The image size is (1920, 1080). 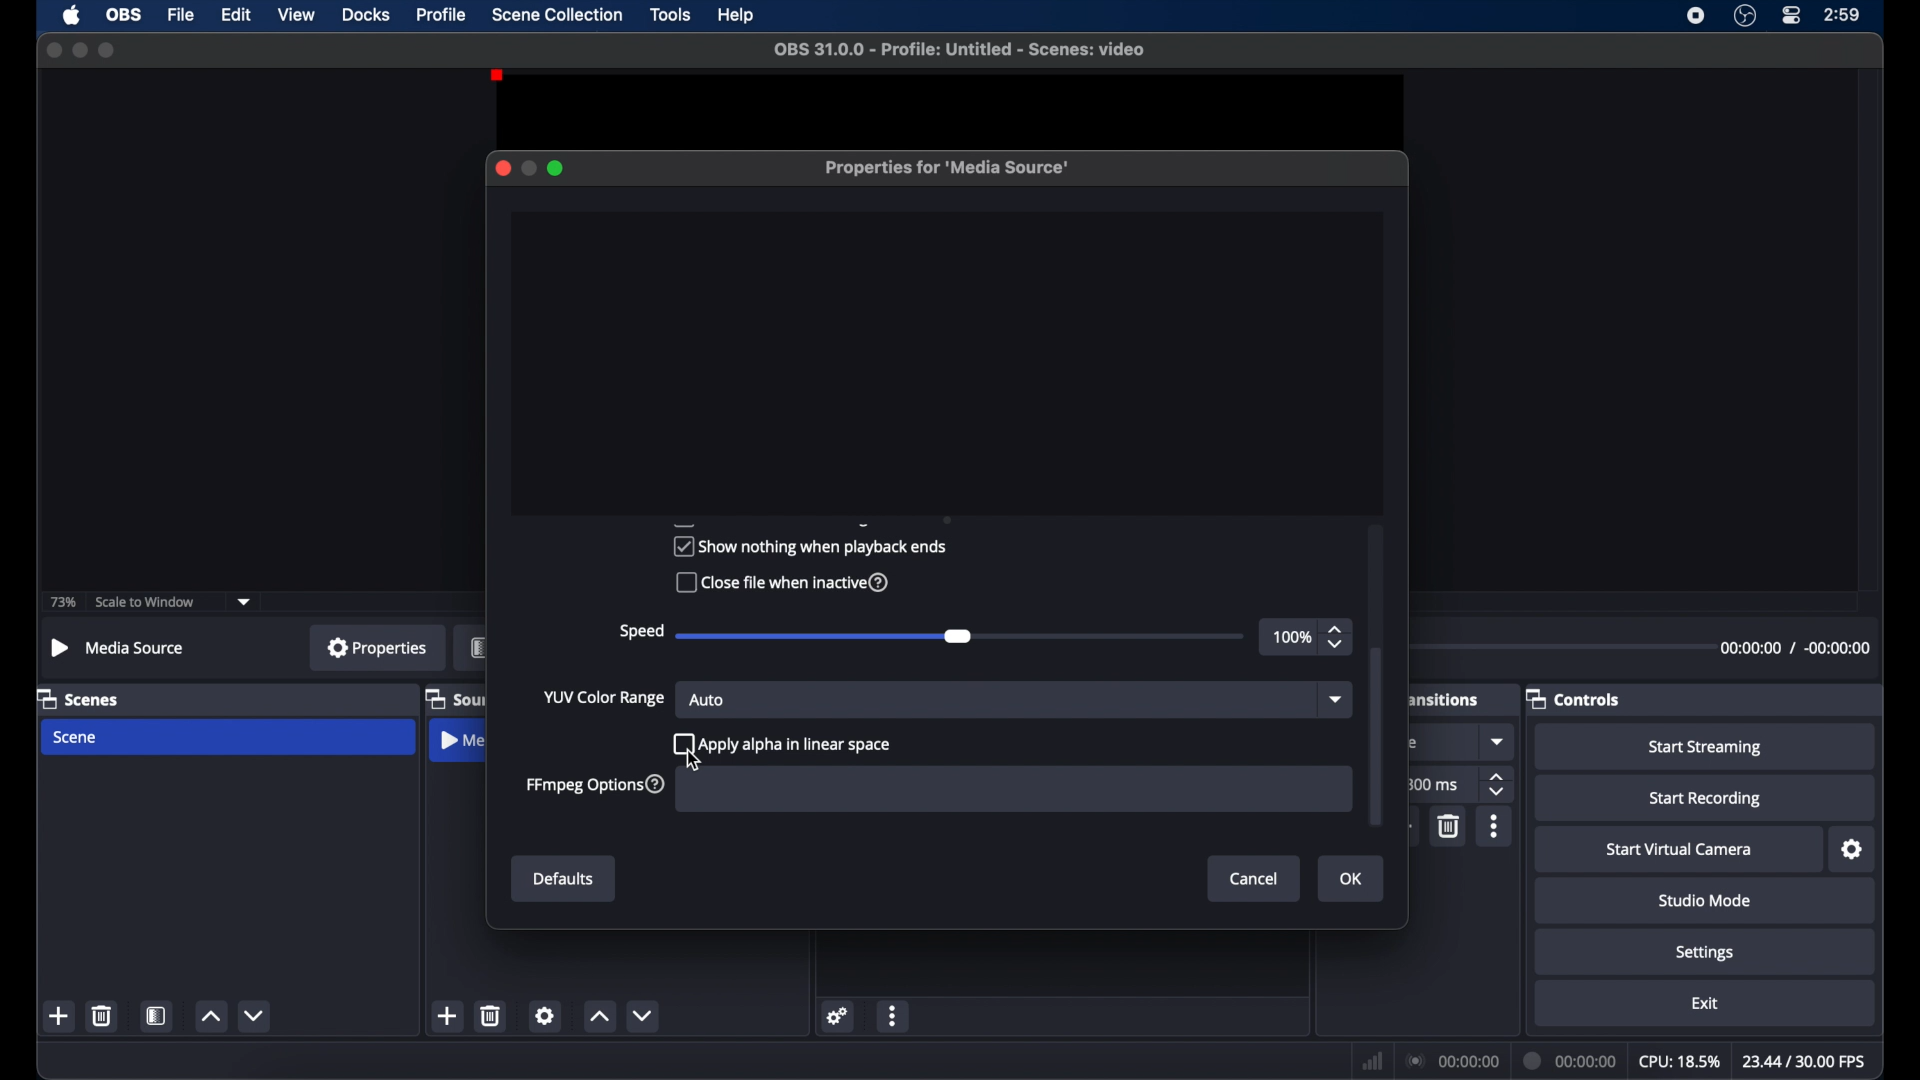 I want to click on exit, so click(x=1706, y=1003).